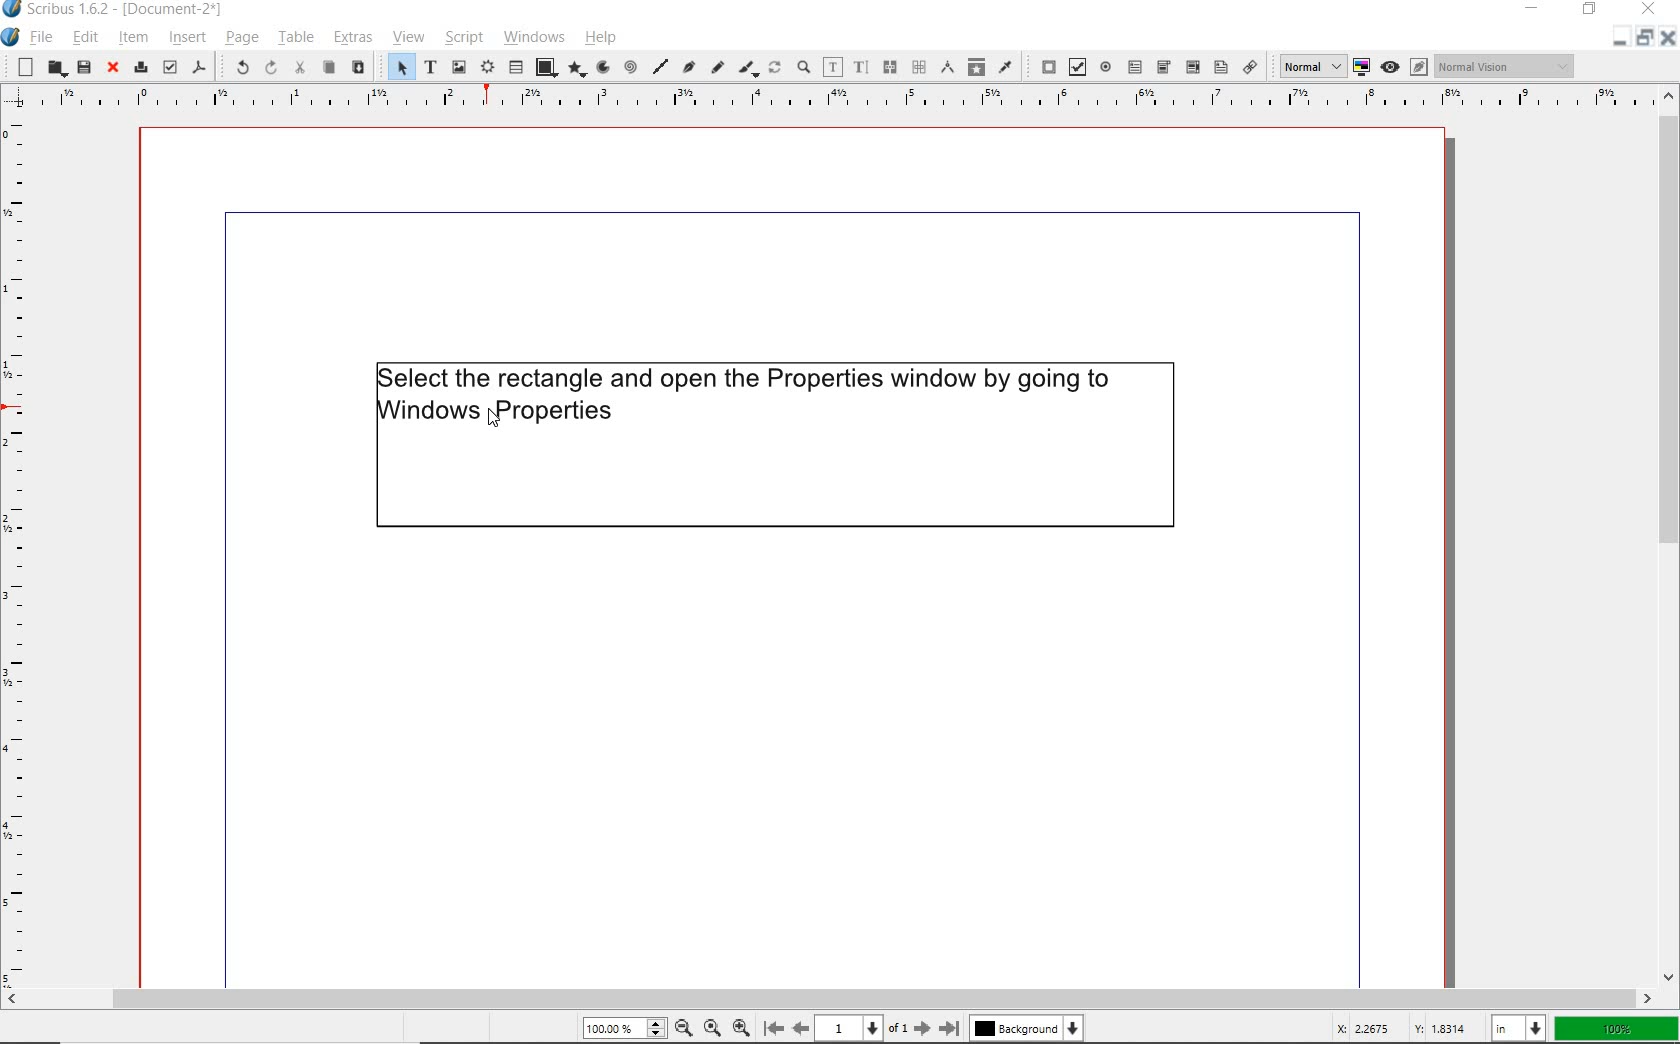  What do you see at coordinates (711, 1025) in the screenshot?
I see `default zoom` at bounding box center [711, 1025].